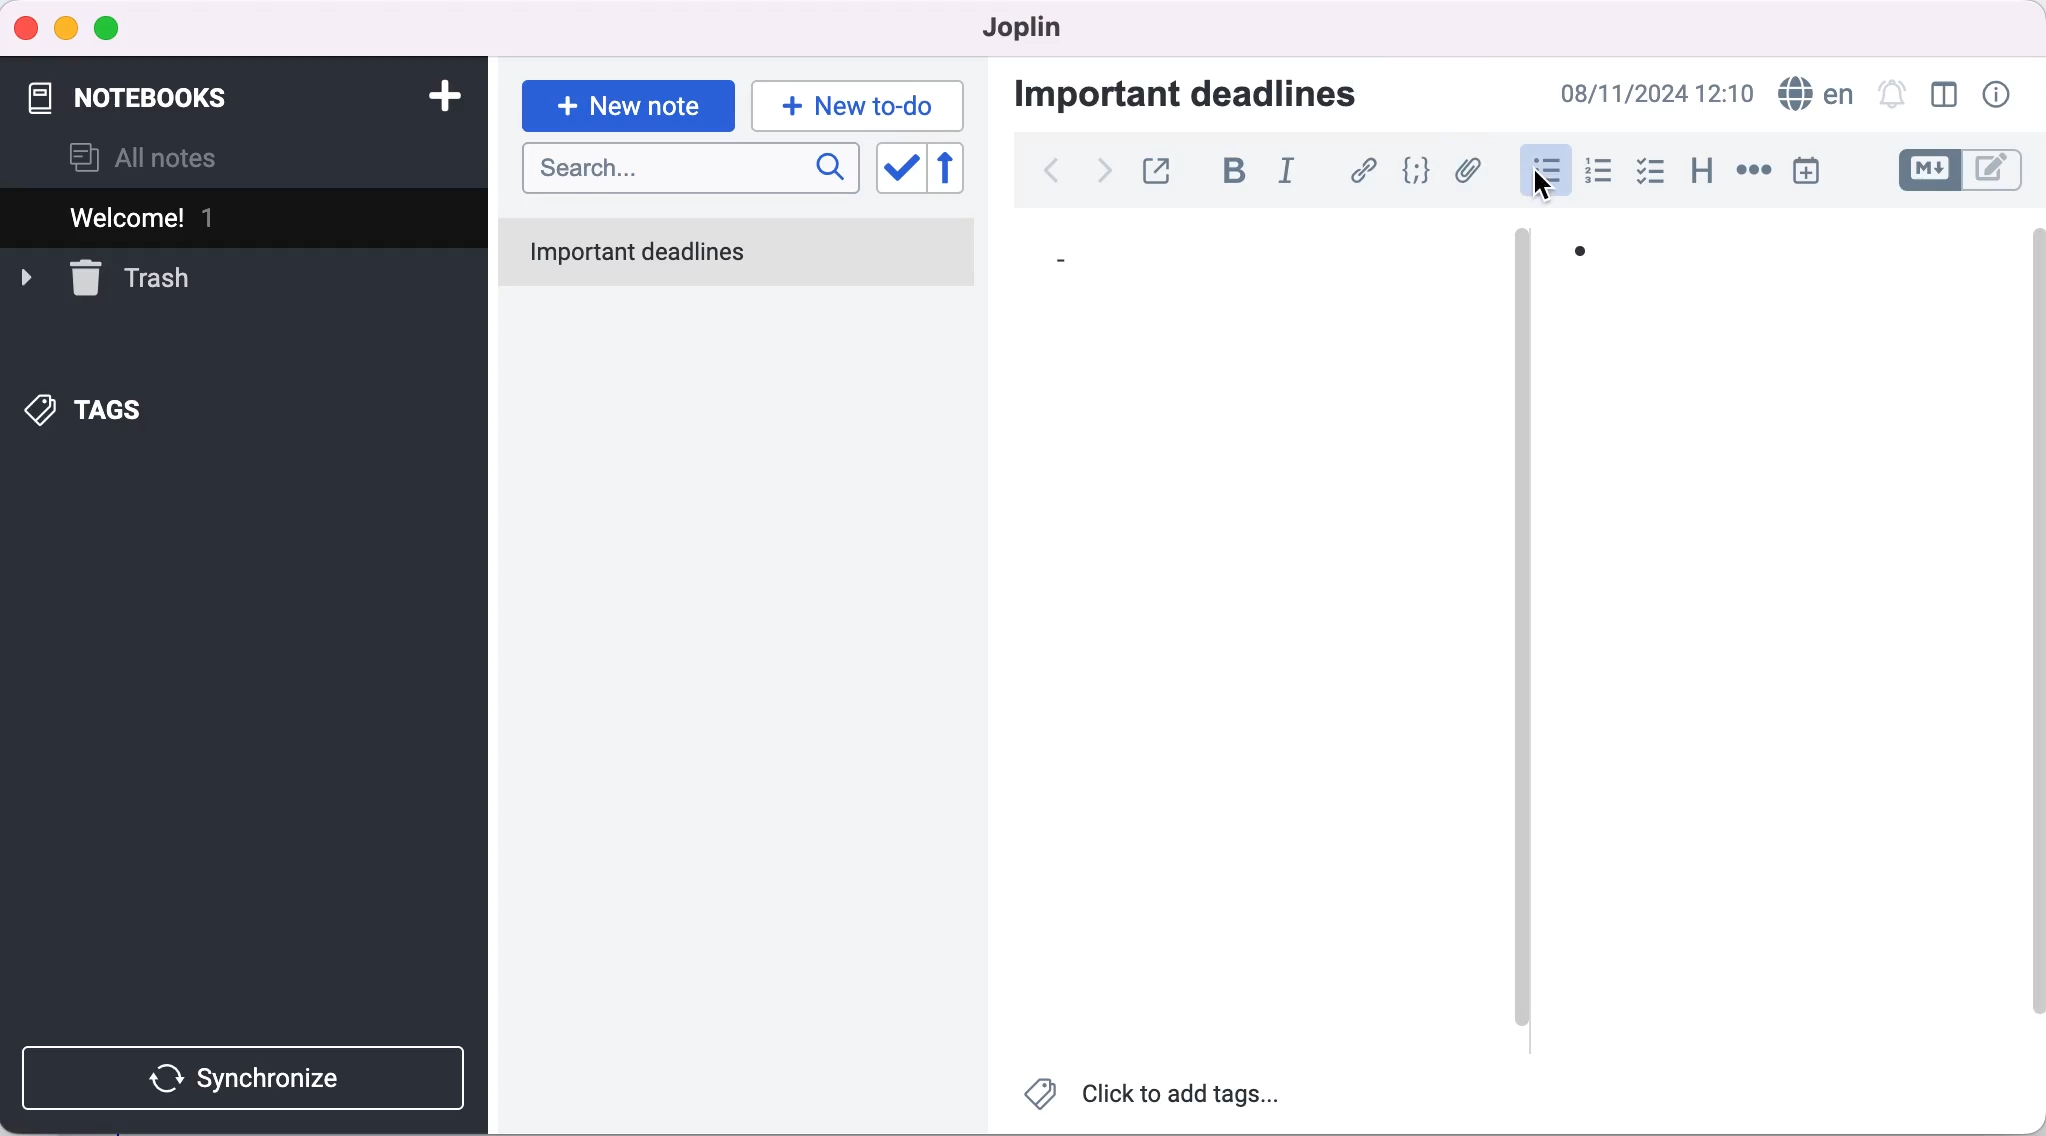  What do you see at coordinates (689, 170) in the screenshot?
I see `search` at bounding box center [689, 170].